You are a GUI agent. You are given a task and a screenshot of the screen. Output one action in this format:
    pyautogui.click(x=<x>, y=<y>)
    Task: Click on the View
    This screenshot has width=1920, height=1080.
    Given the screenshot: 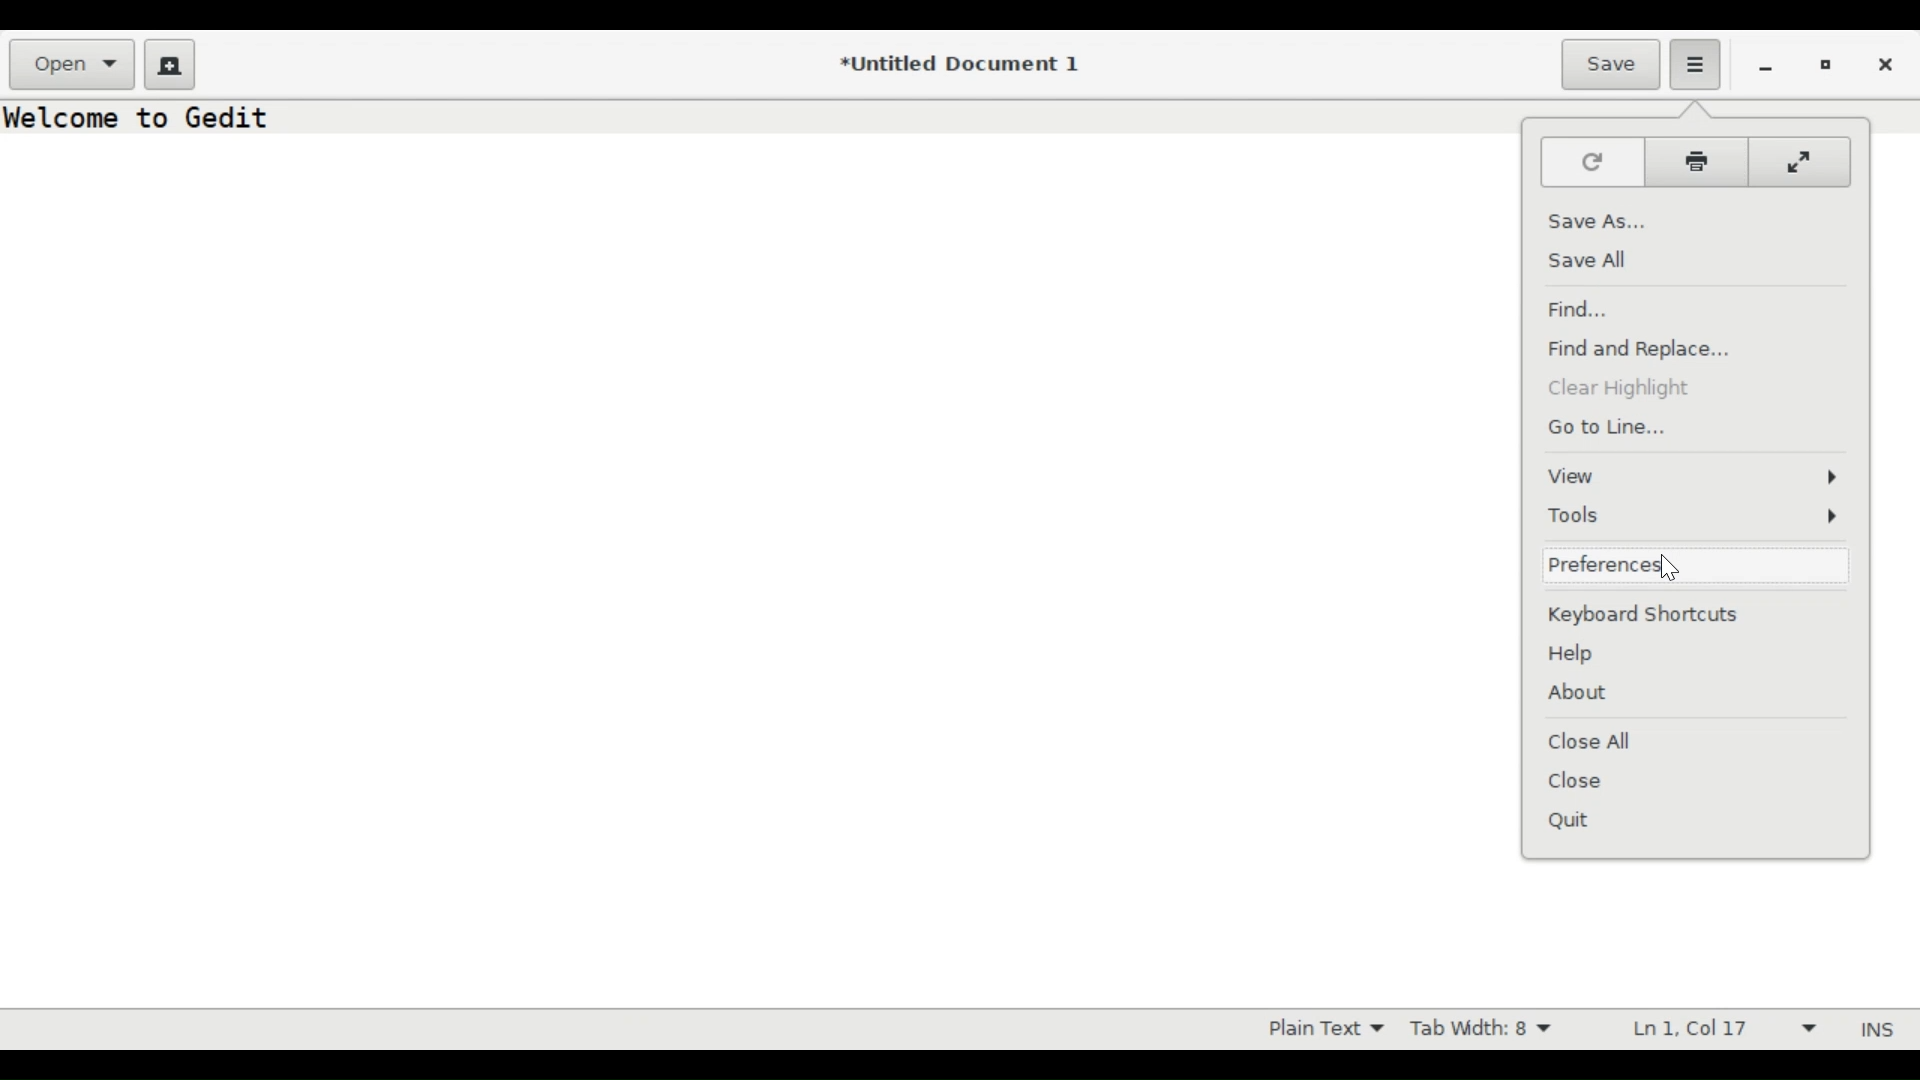 What is the action you would take?
    pyautogui.click(x=1693, y=475)
    